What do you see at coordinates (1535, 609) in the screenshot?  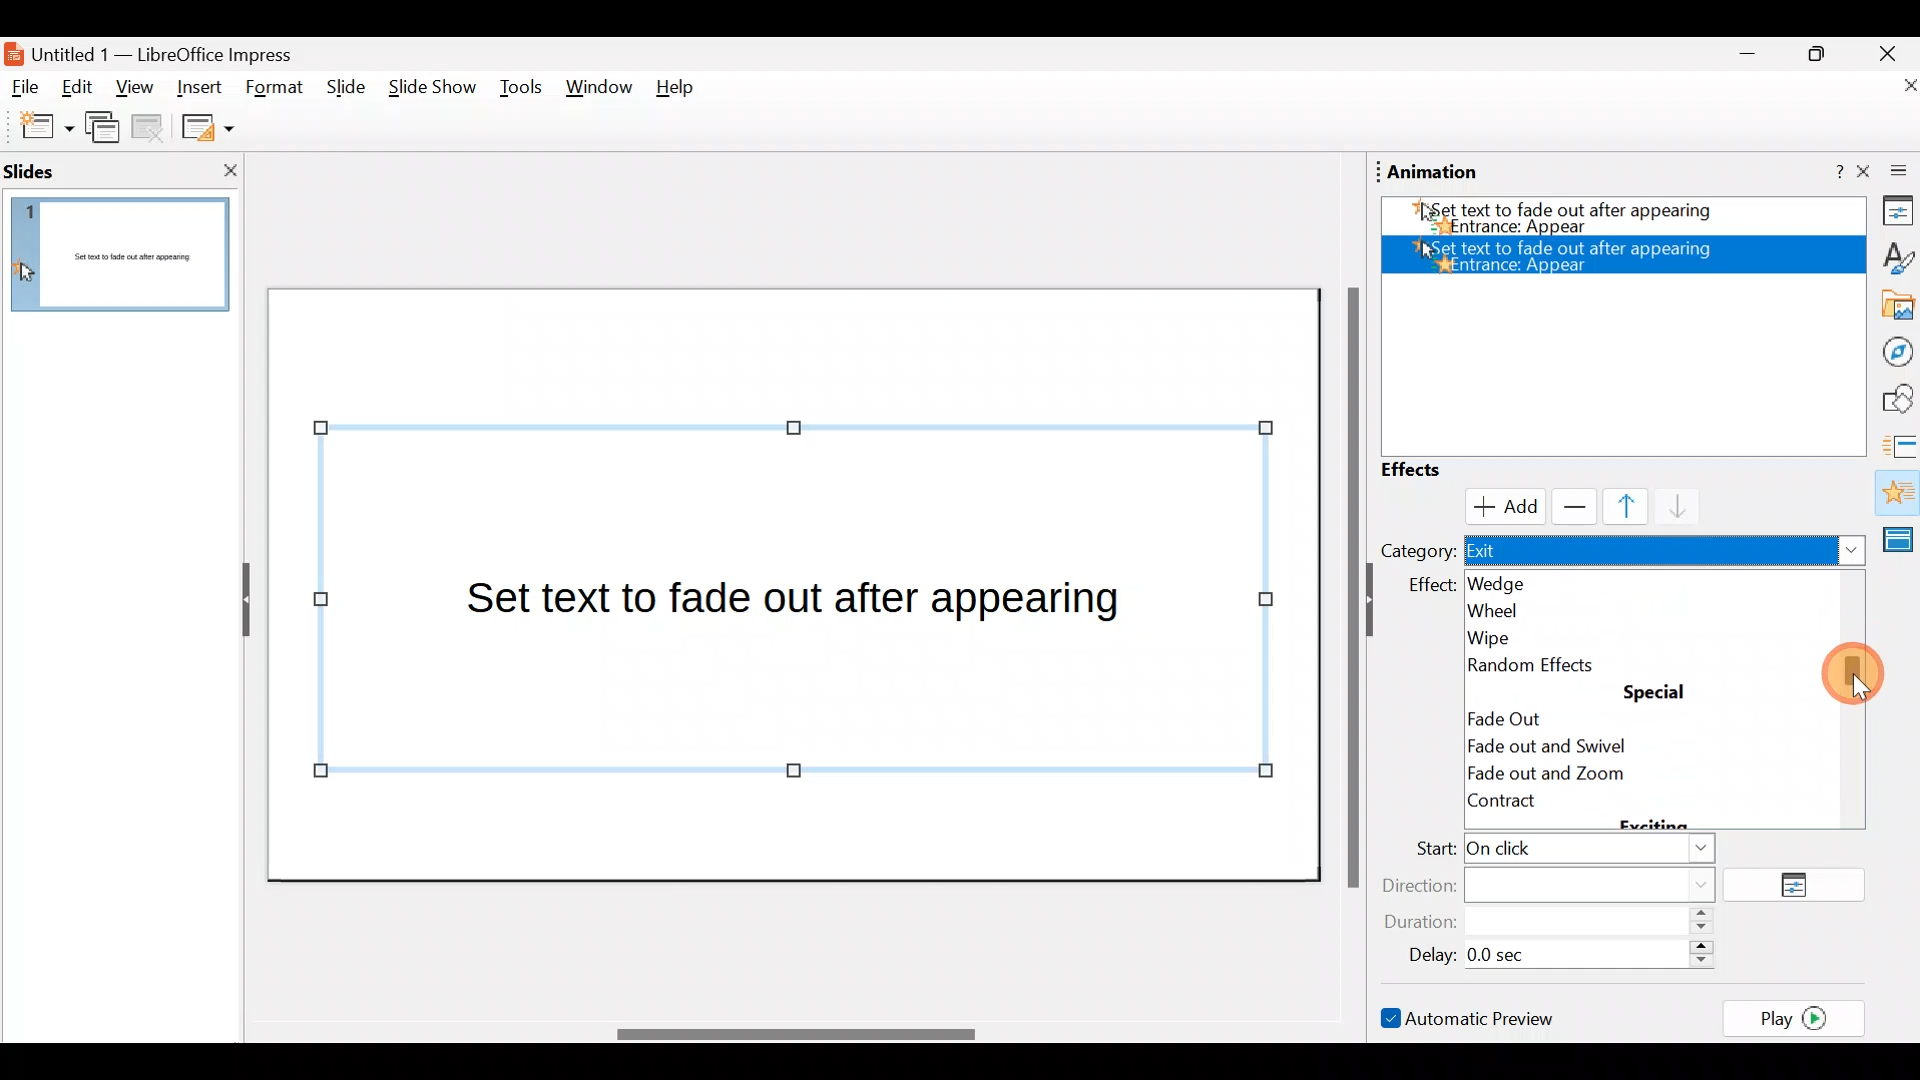 I see `Wheel` at bounding box center [1535, 609].